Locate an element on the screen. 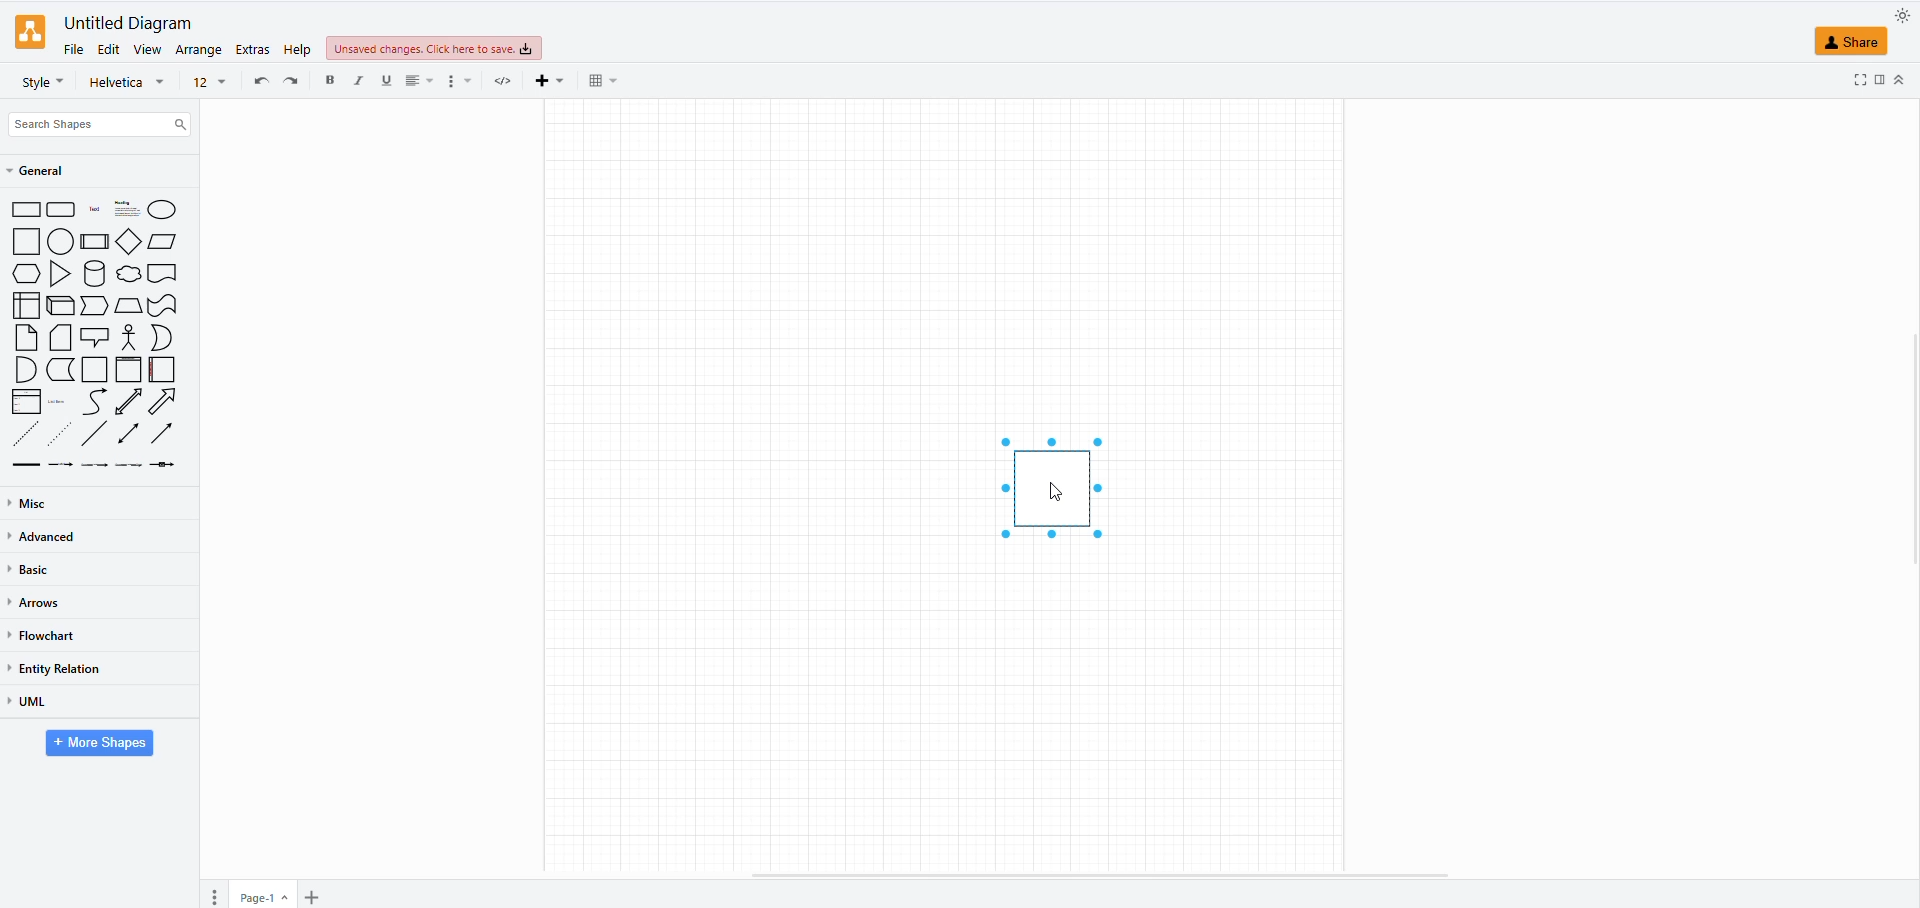 This screenshot has height=908, width=1920. document is located at coordinates (164, 274).